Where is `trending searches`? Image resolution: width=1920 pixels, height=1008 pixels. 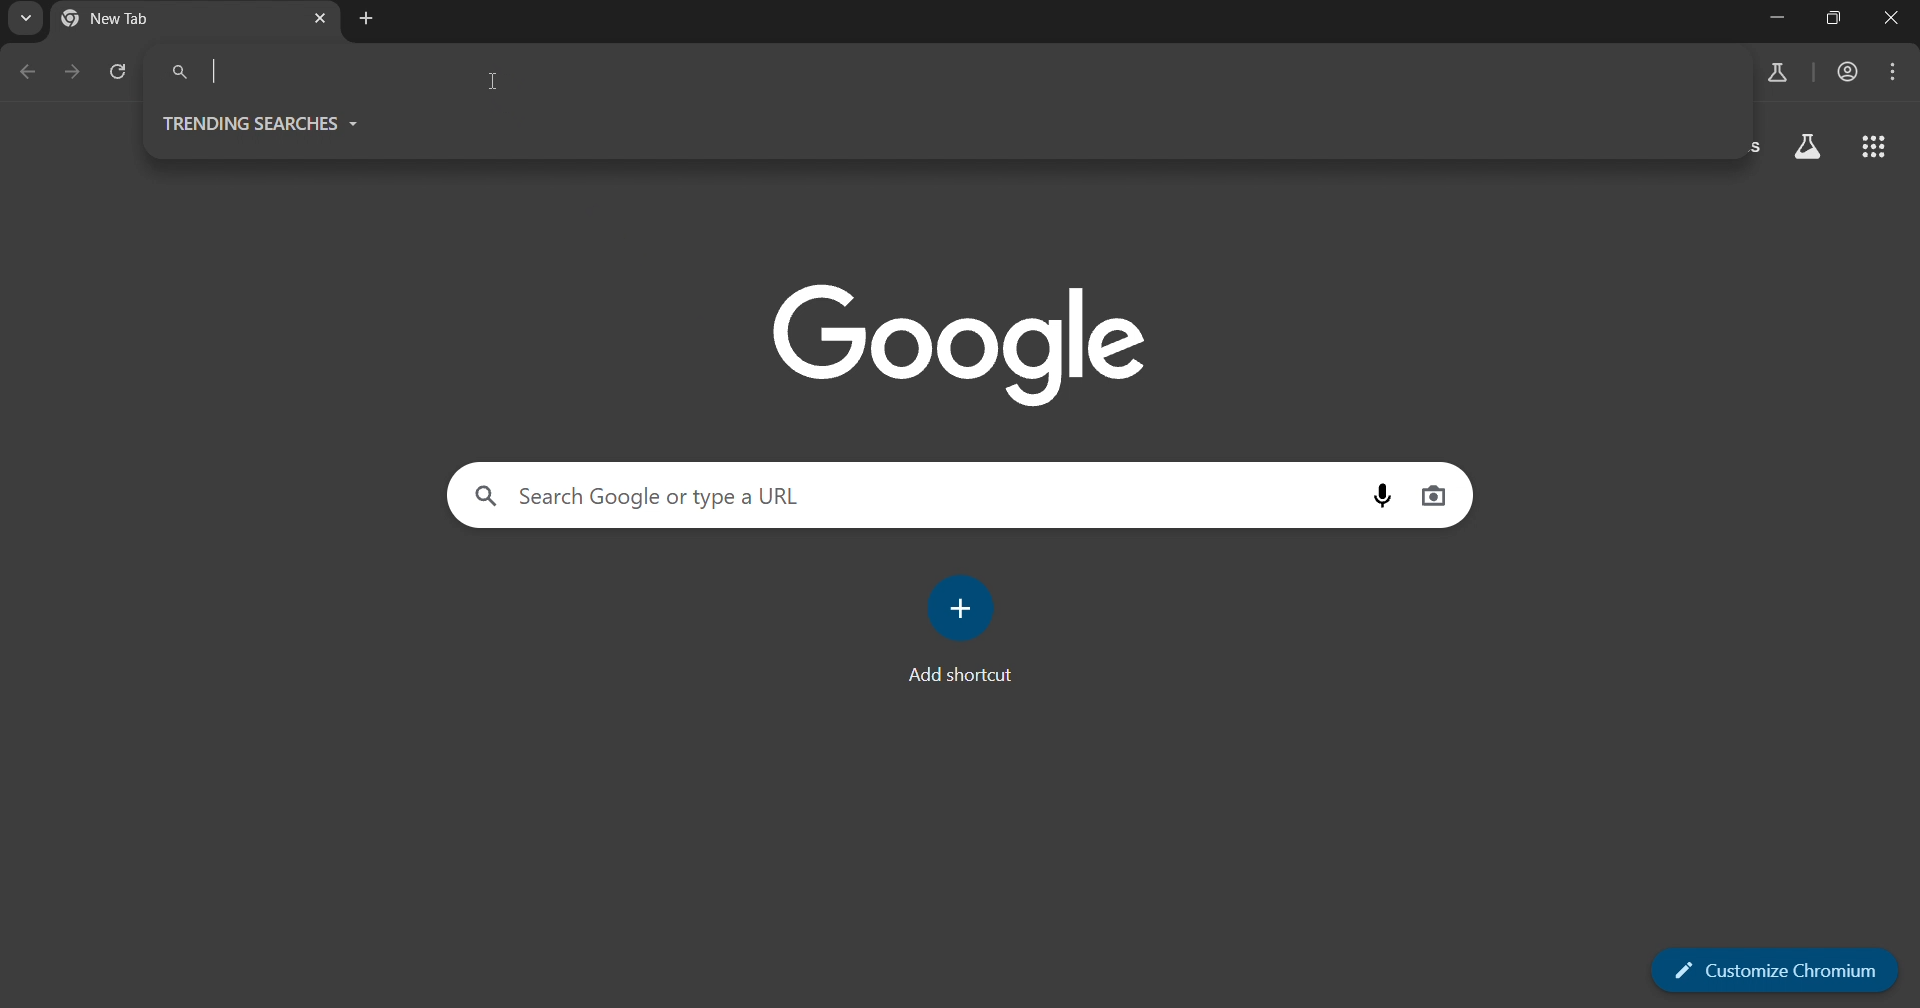
trending searches is located at coordinates (266, 122).